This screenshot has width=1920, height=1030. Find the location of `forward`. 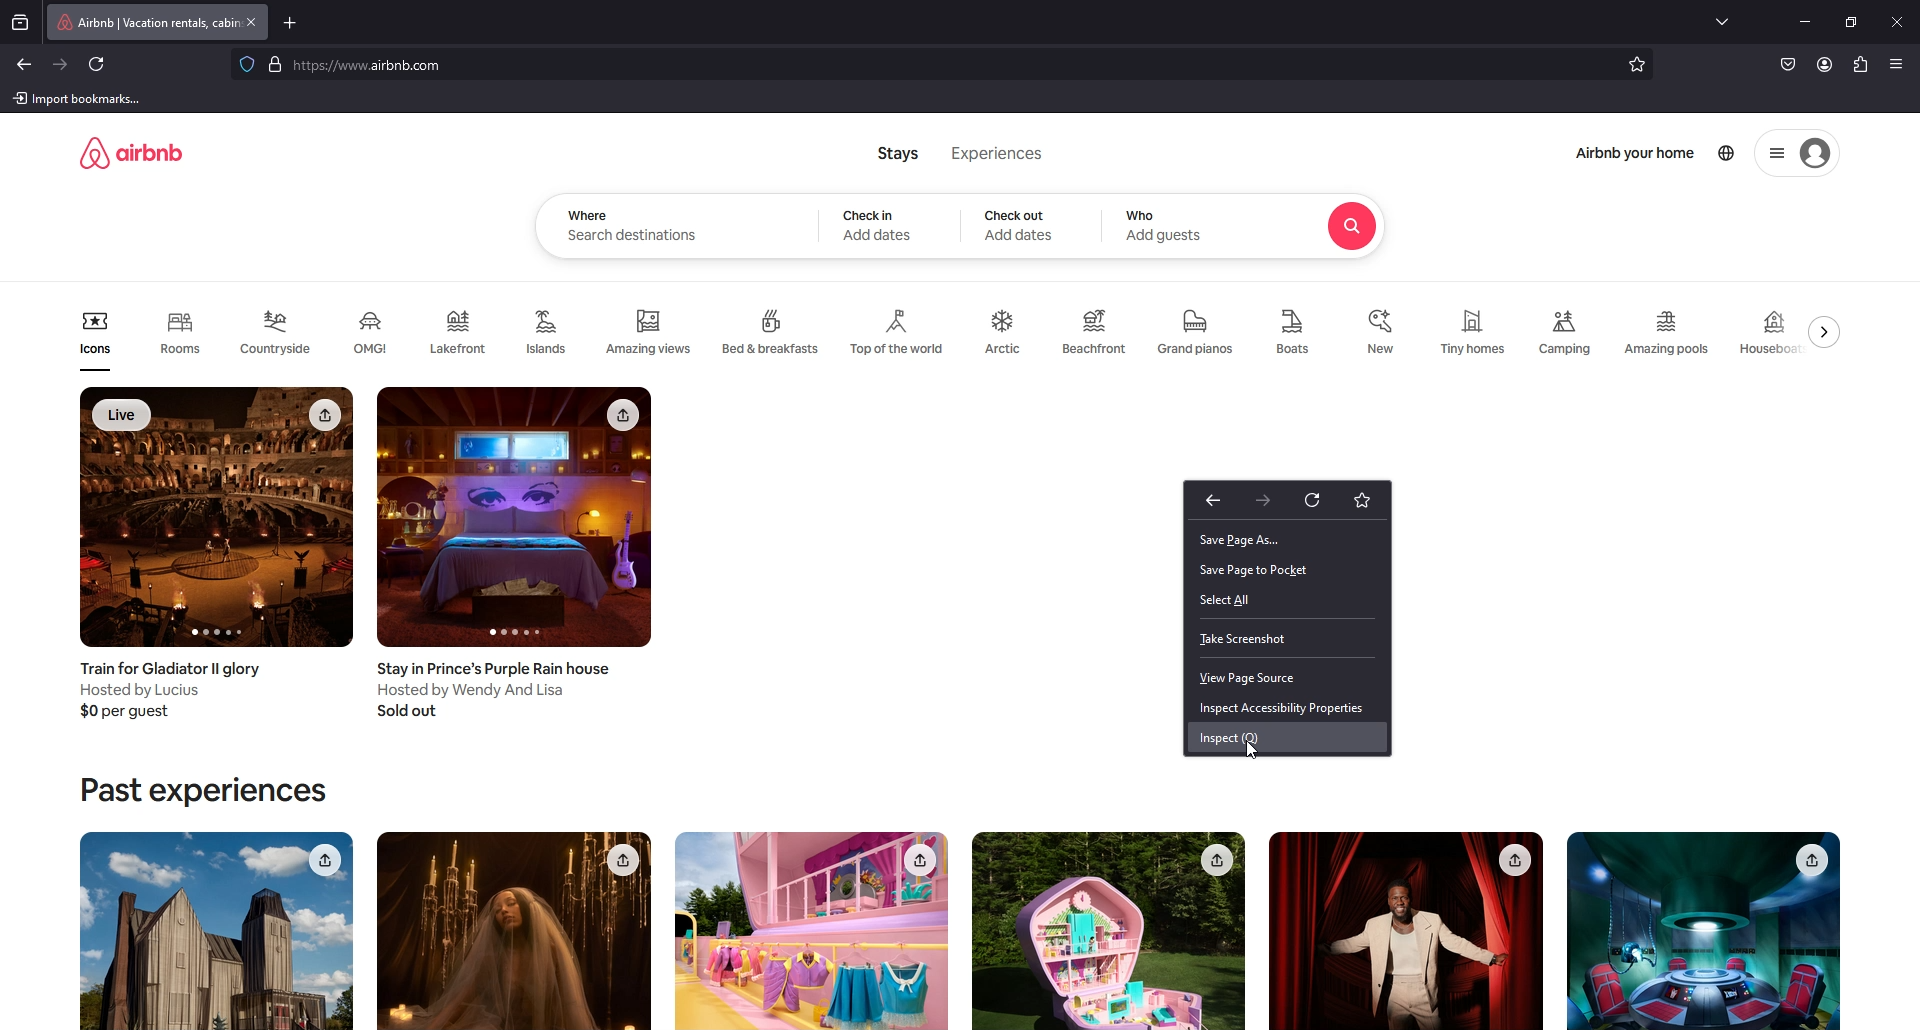

forward is located at coordinates (1267, 500).